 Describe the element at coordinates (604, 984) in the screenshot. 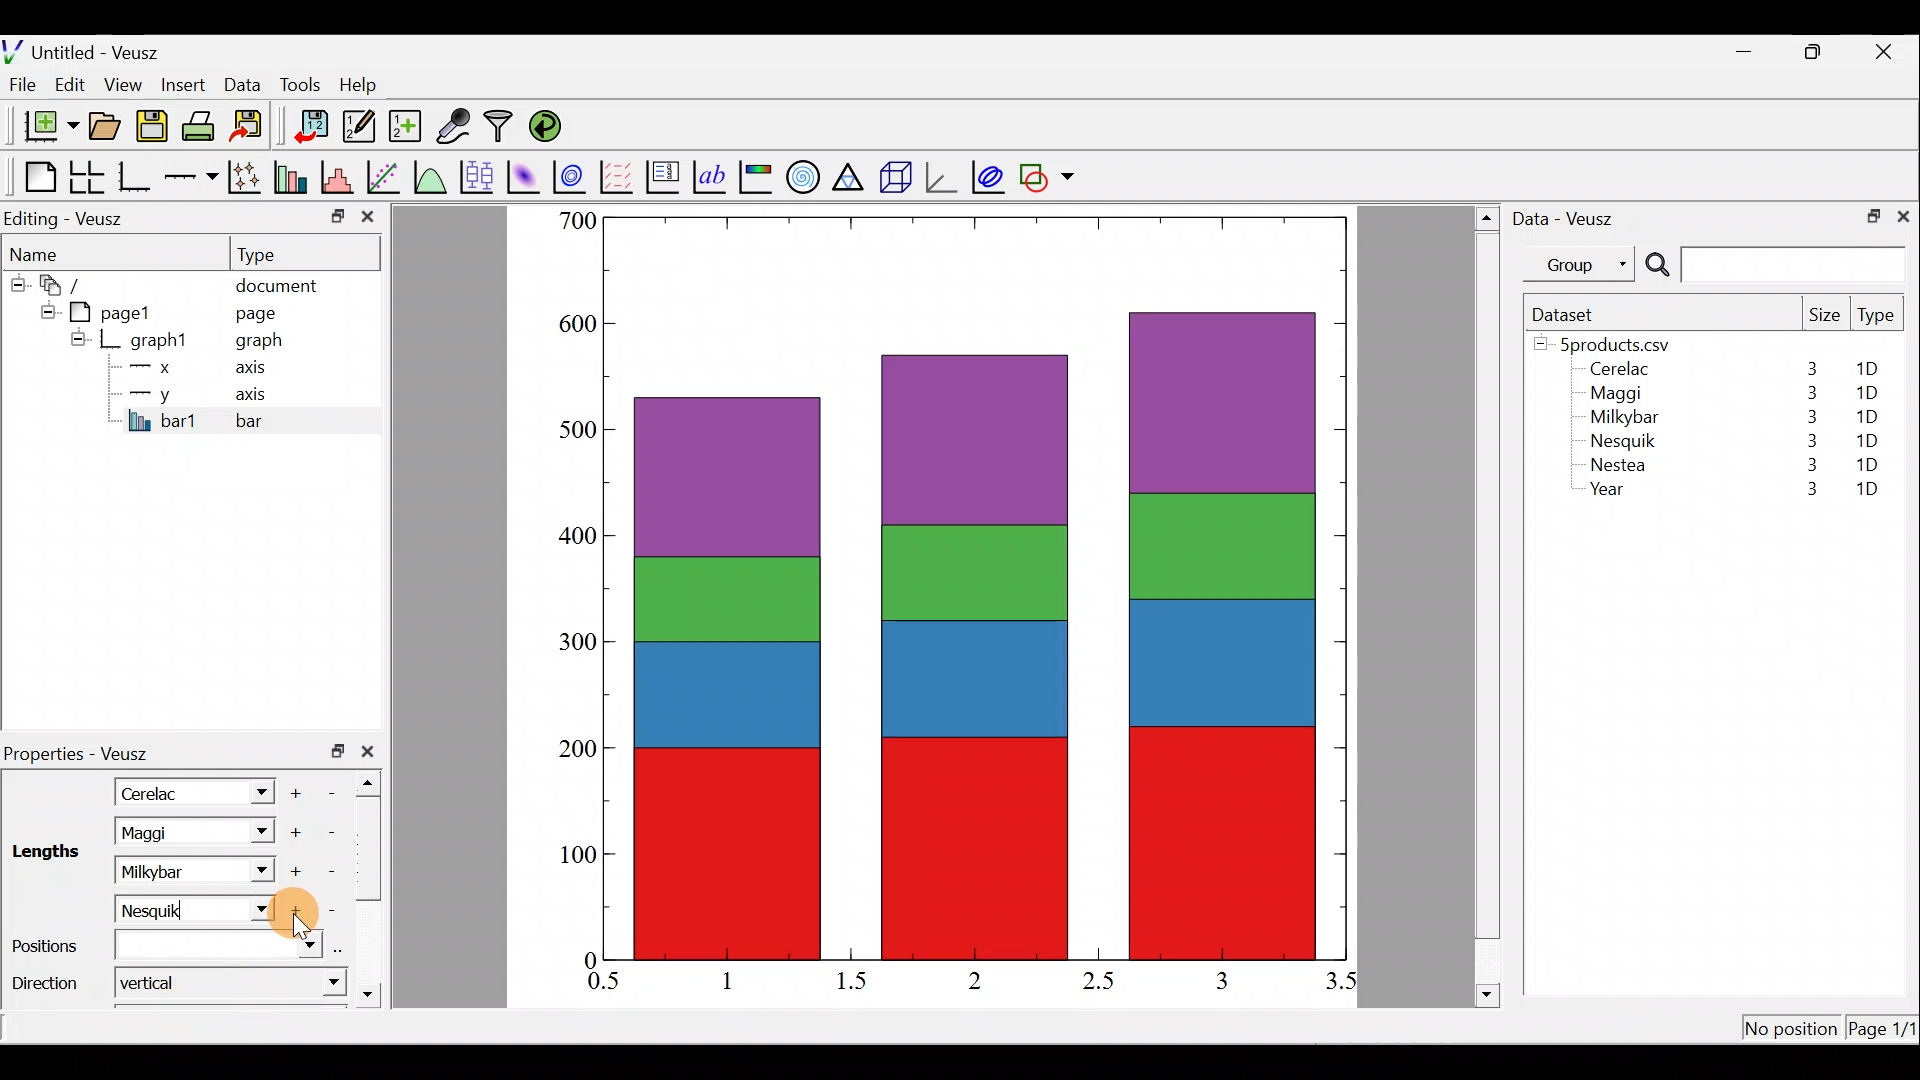

I see `0.5` at that location.